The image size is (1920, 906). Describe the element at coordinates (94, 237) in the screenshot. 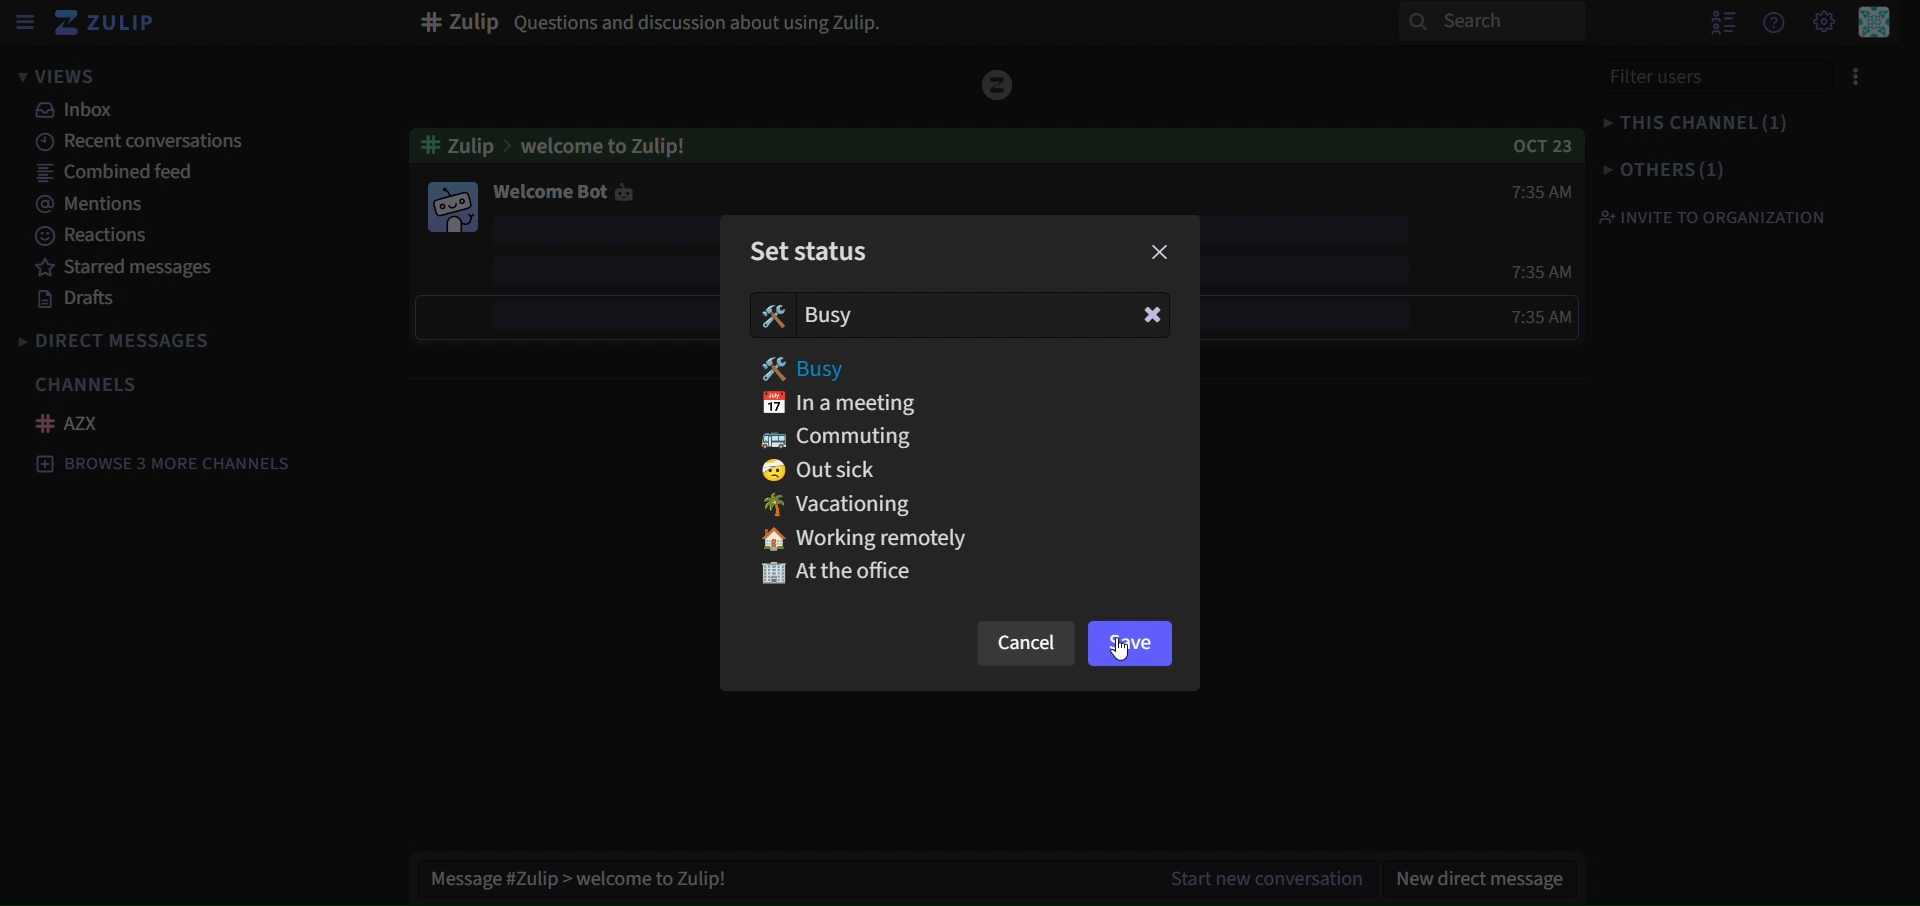

I see `reactions` at that location.